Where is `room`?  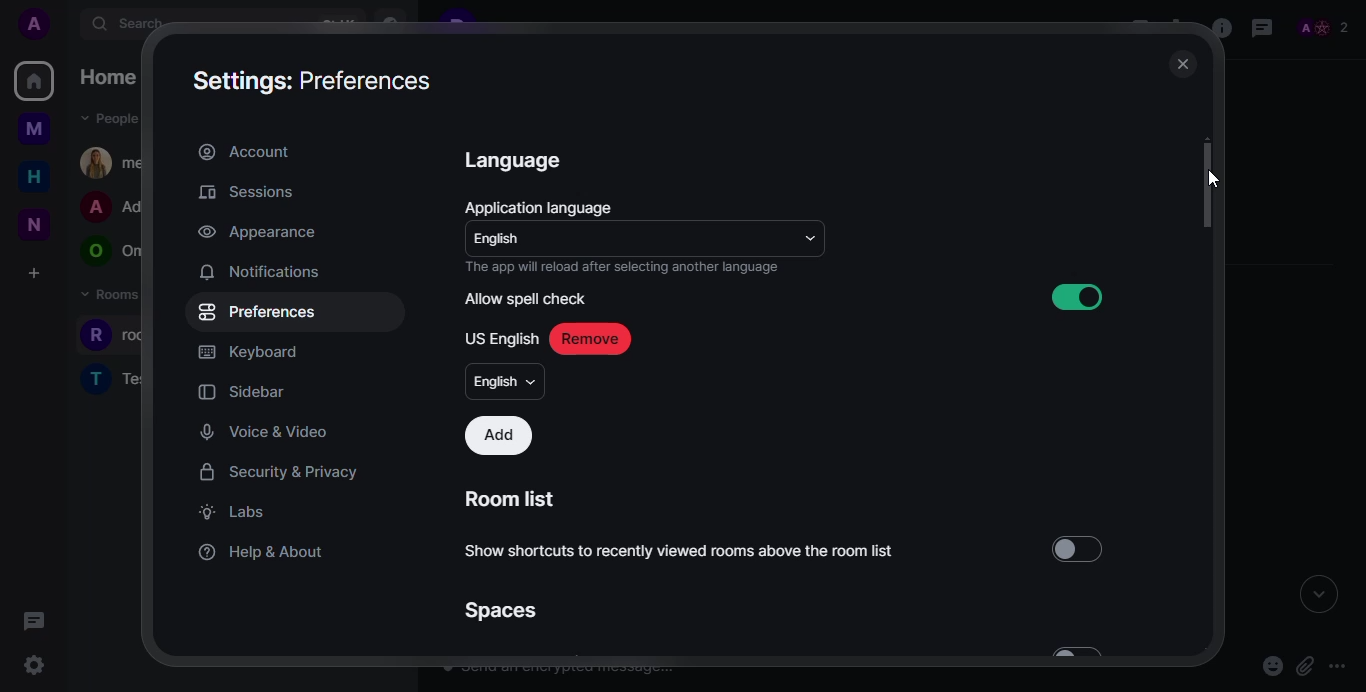
room is located at coordinates (115, 377).